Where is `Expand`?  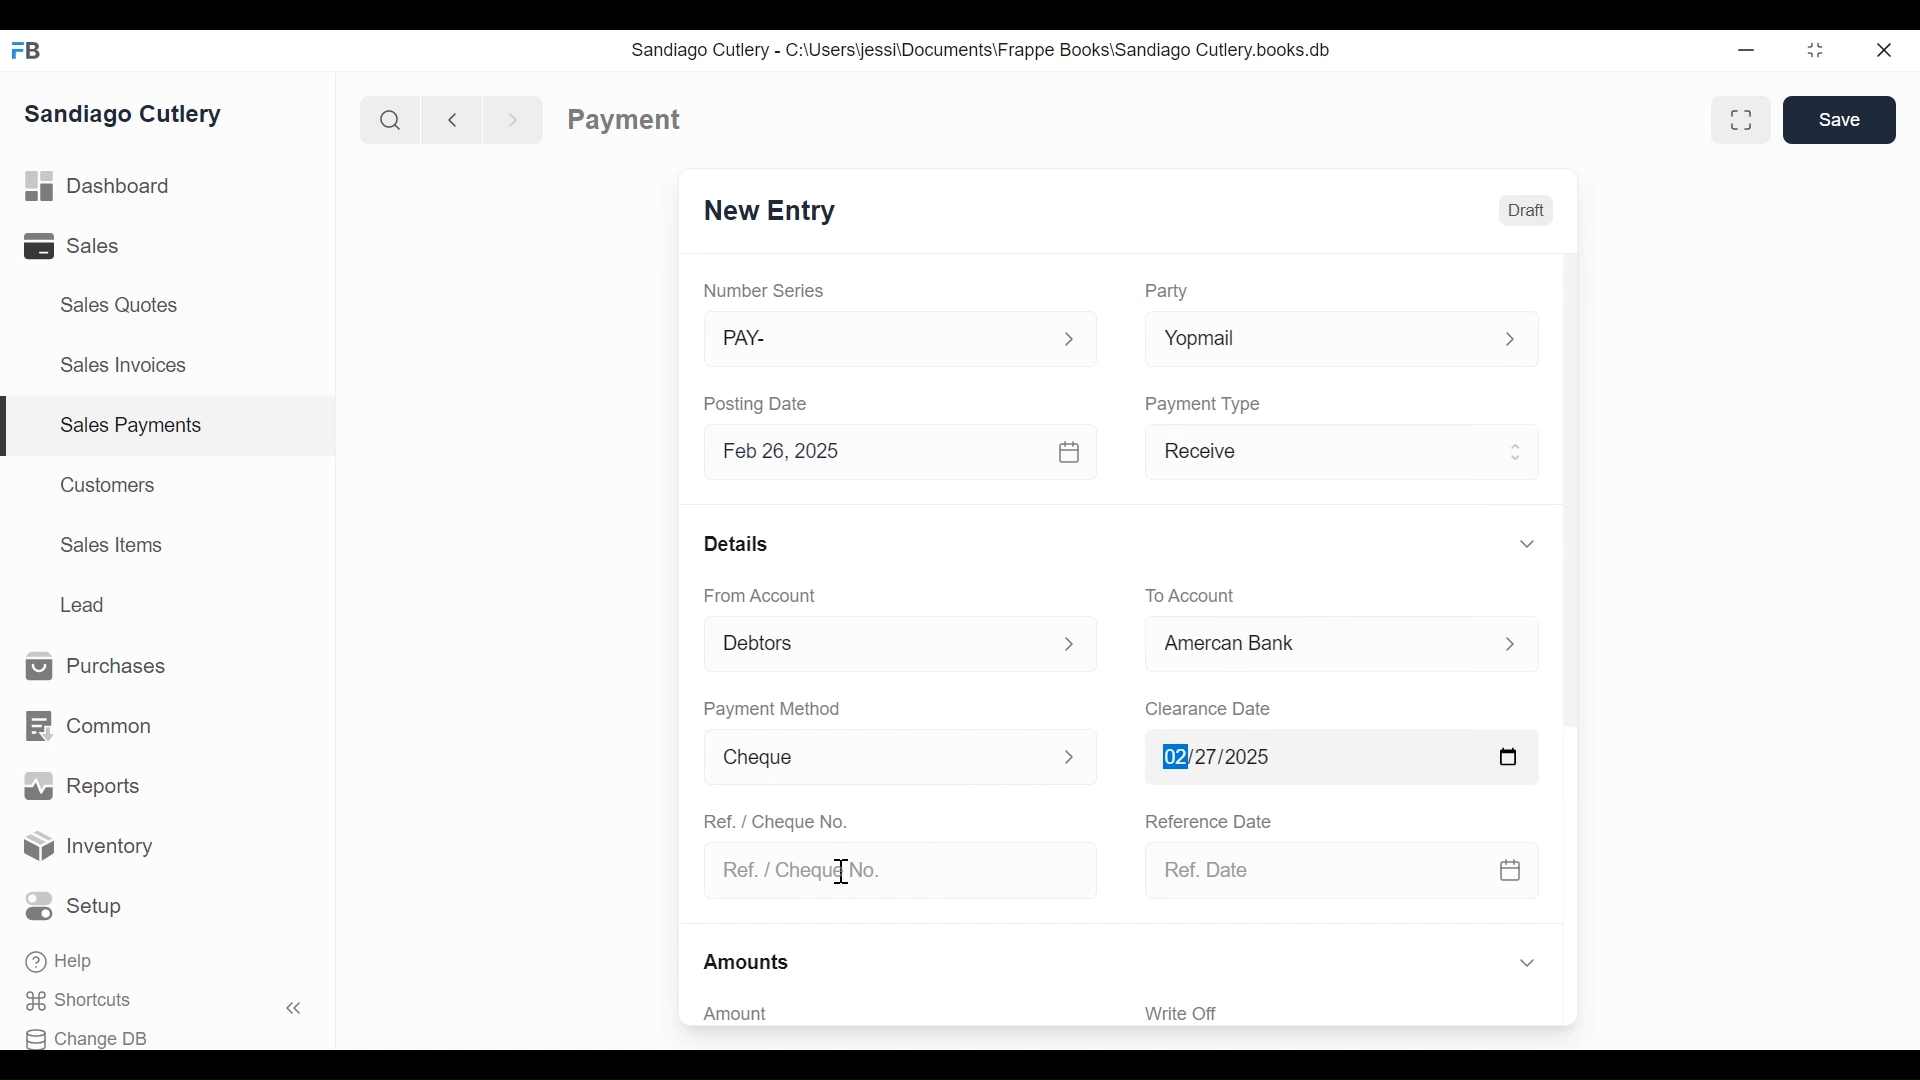
Expand is located at coordinates (1526, 964).